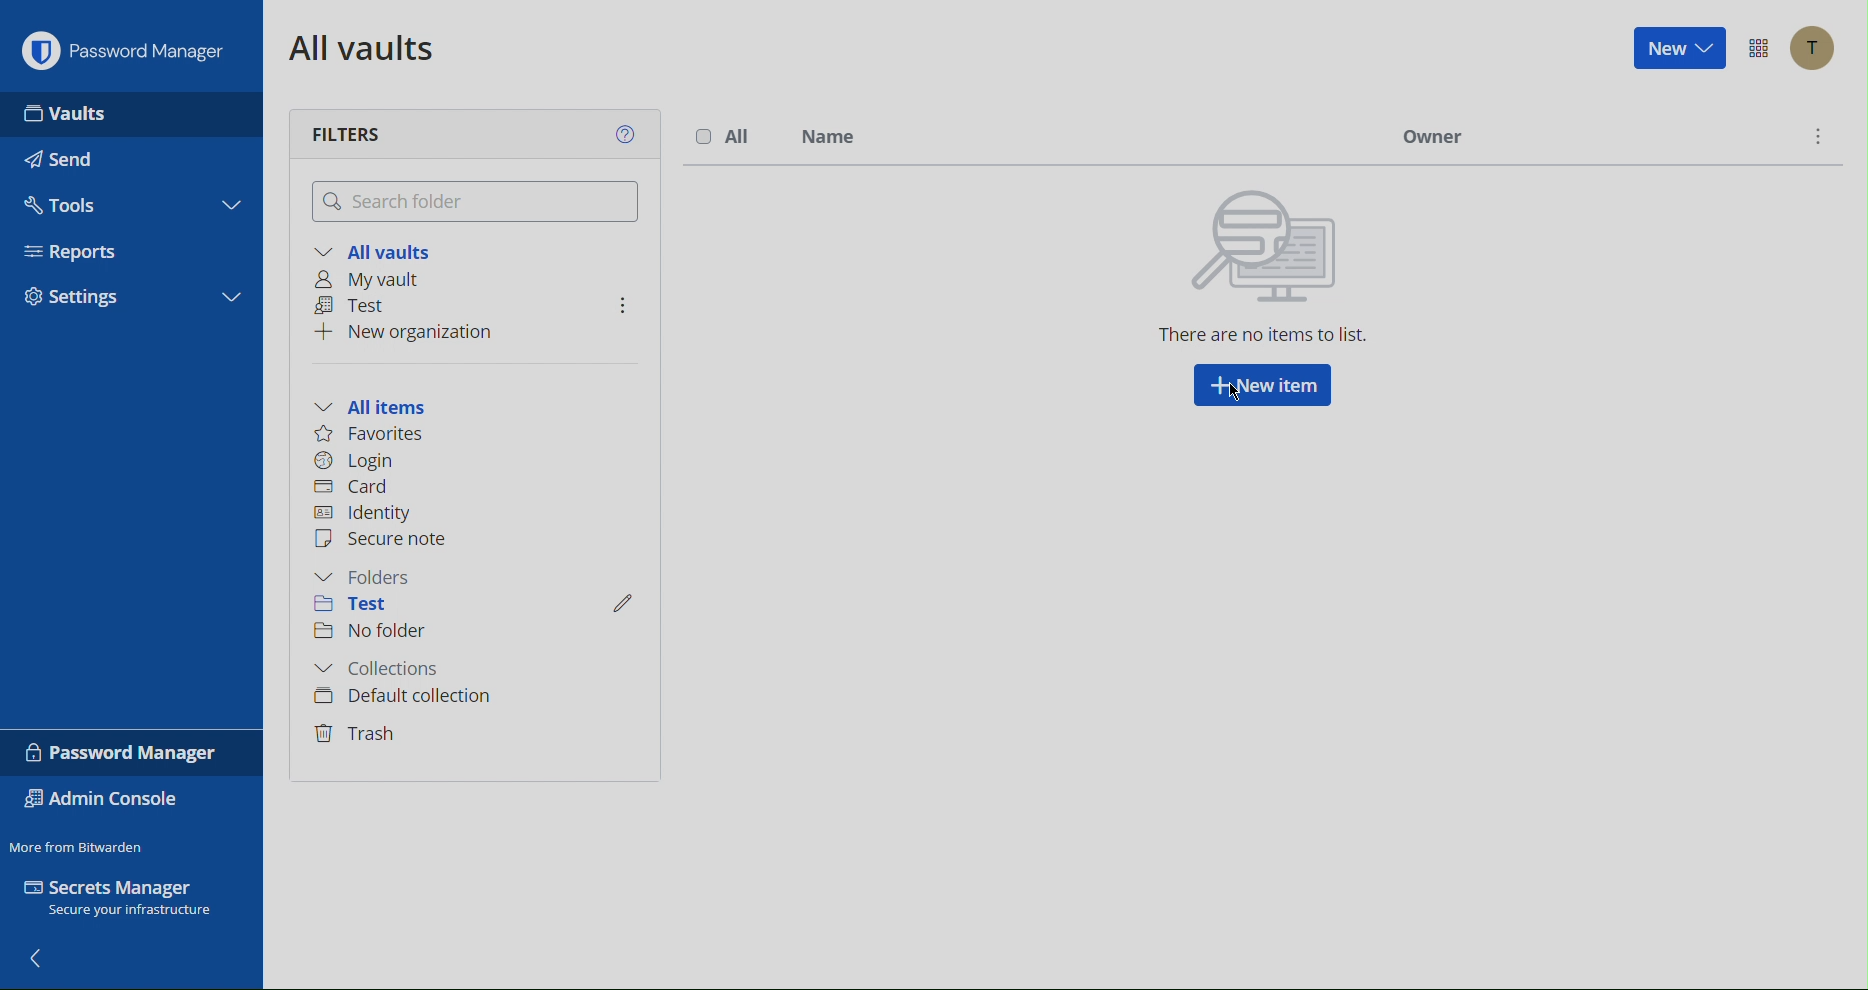 This screenshot has height=990, width=1868. What do you see at coordinates (827, 134) in the screenshot?
I see `Name` at bounding box center [827, 134].